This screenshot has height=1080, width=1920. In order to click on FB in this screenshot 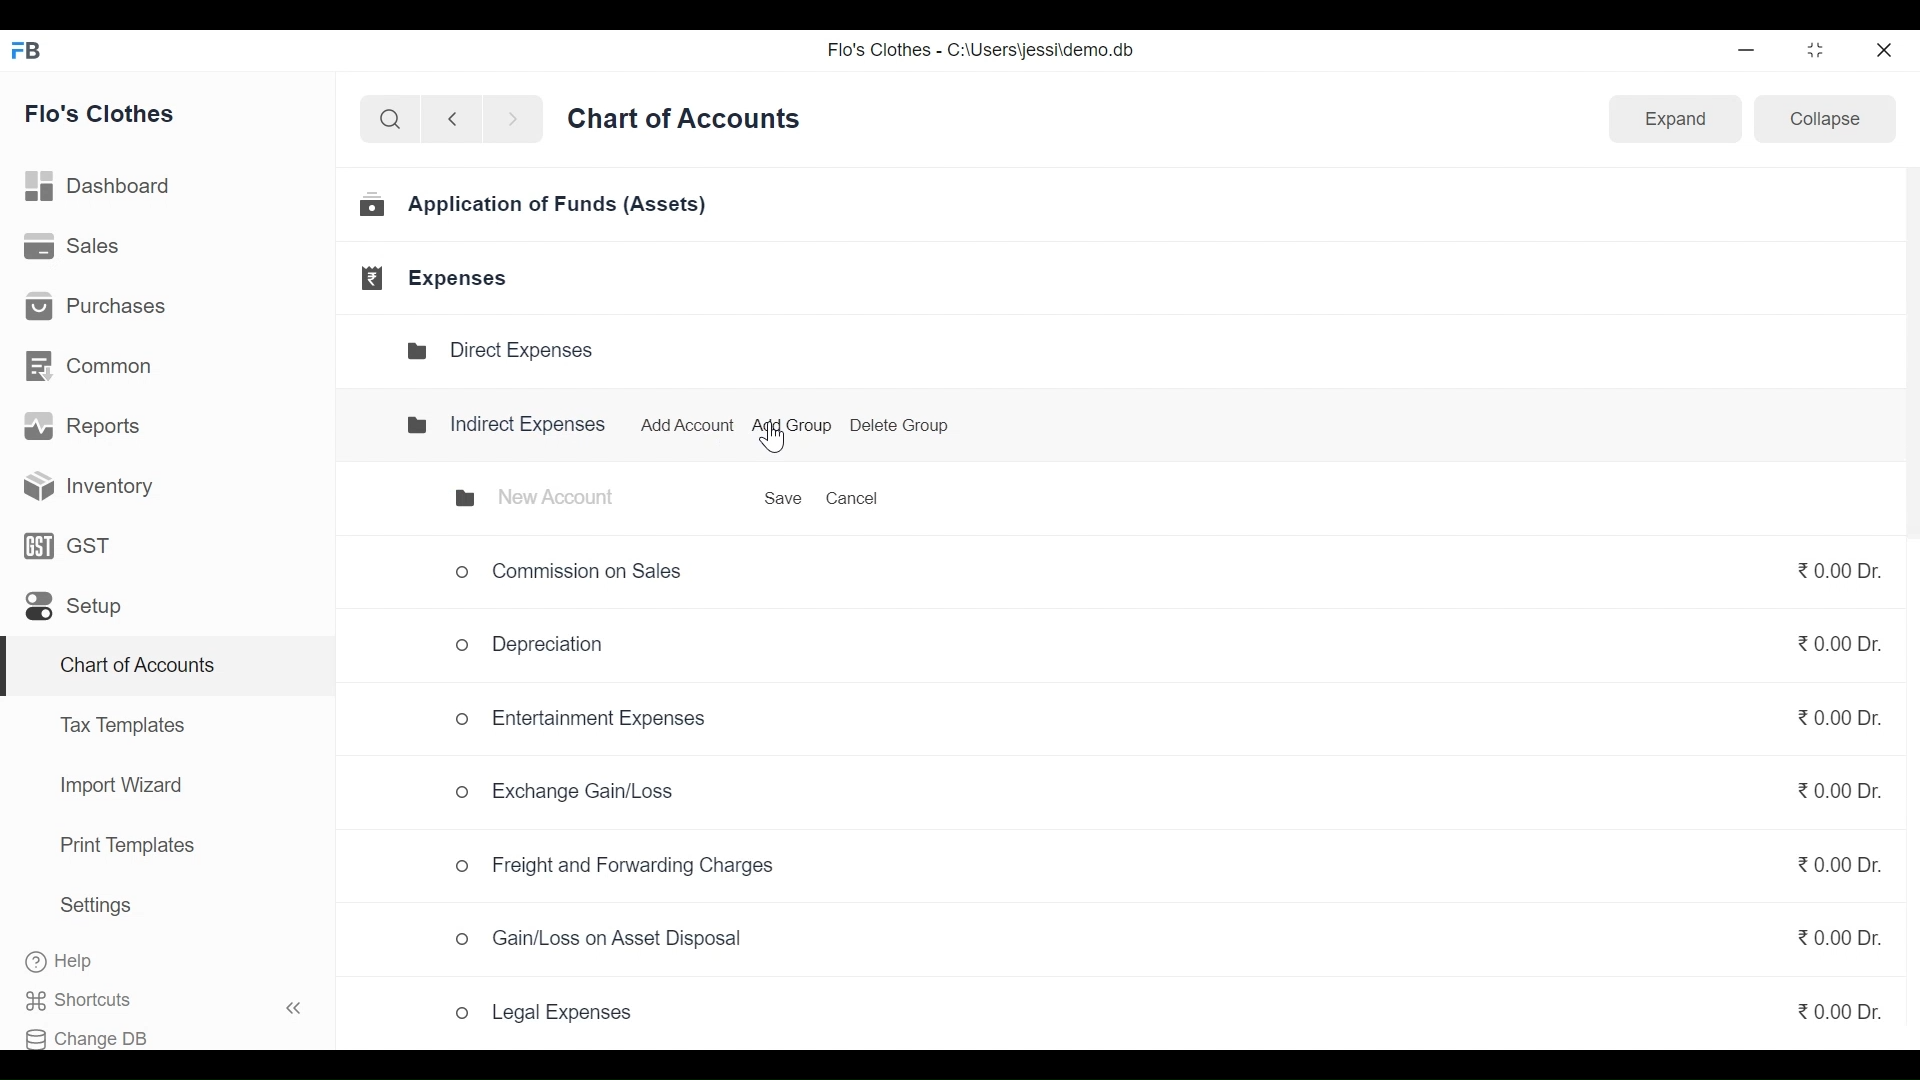, I will do `click(32, 56)`.